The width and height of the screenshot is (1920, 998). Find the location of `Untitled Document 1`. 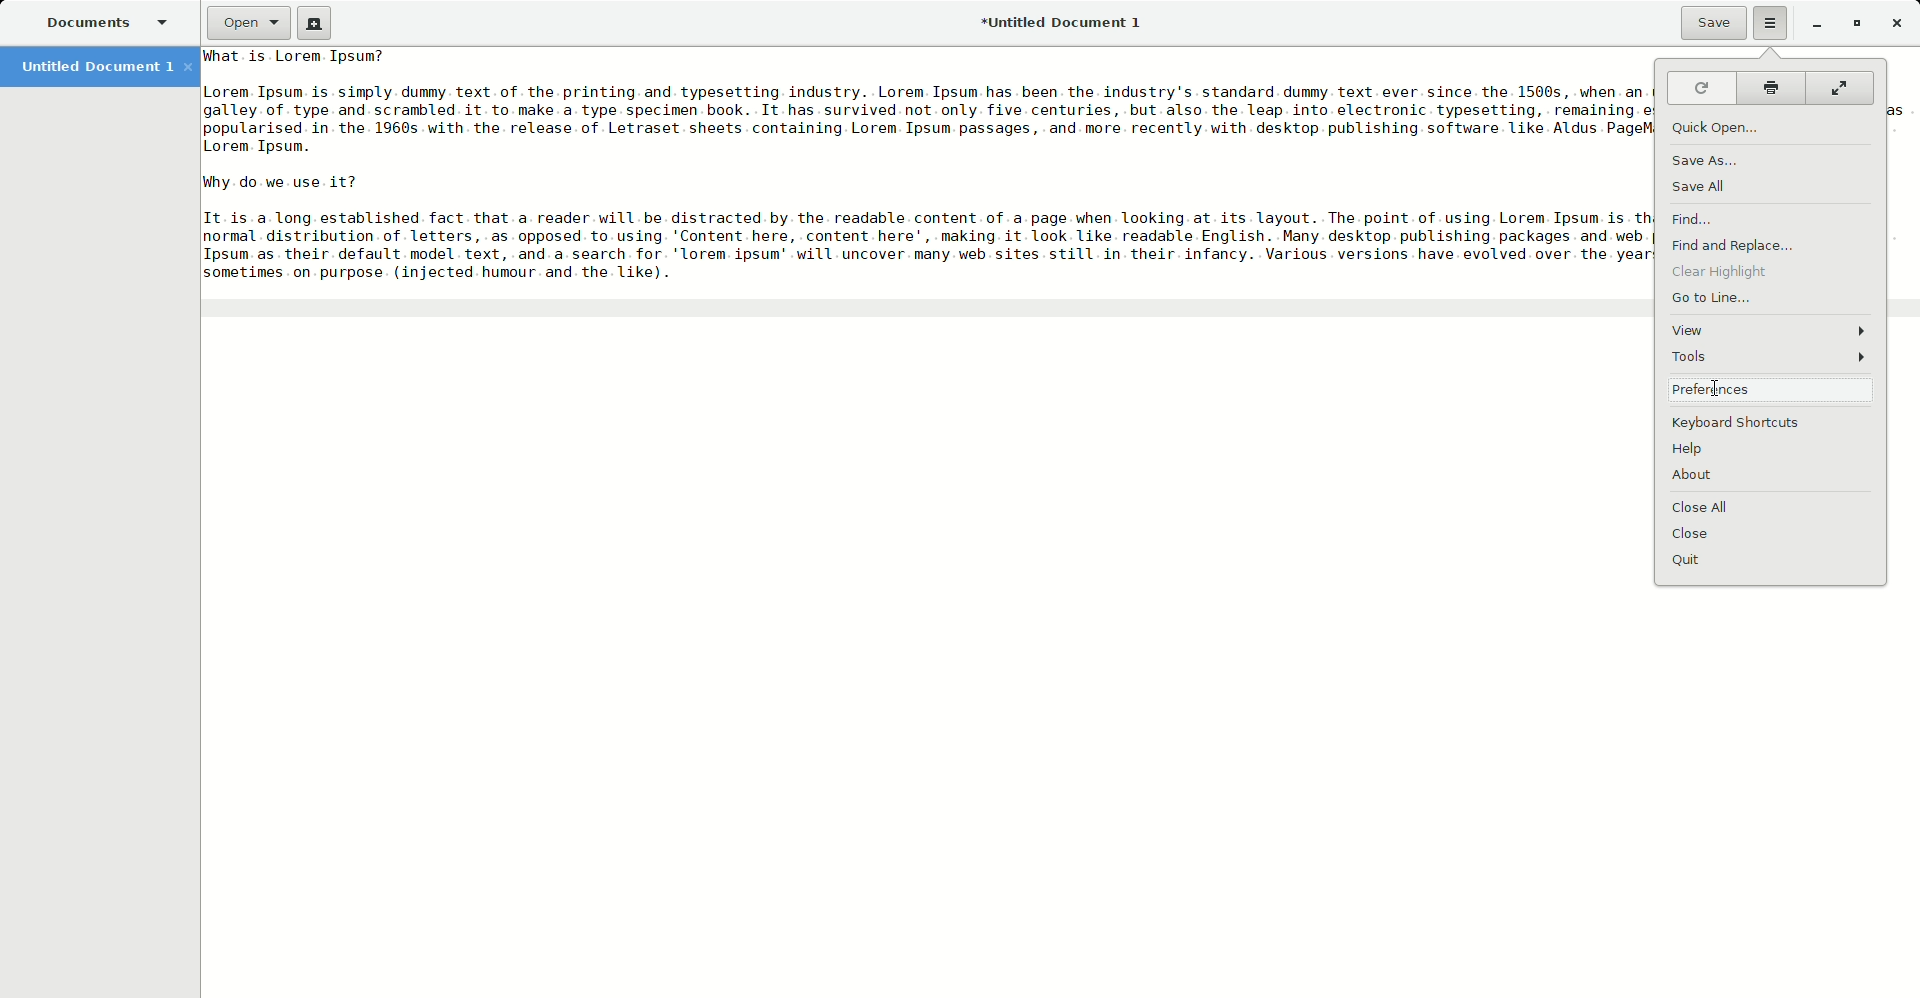

Untitled Document 1 is located at coordinates (1064, 24).